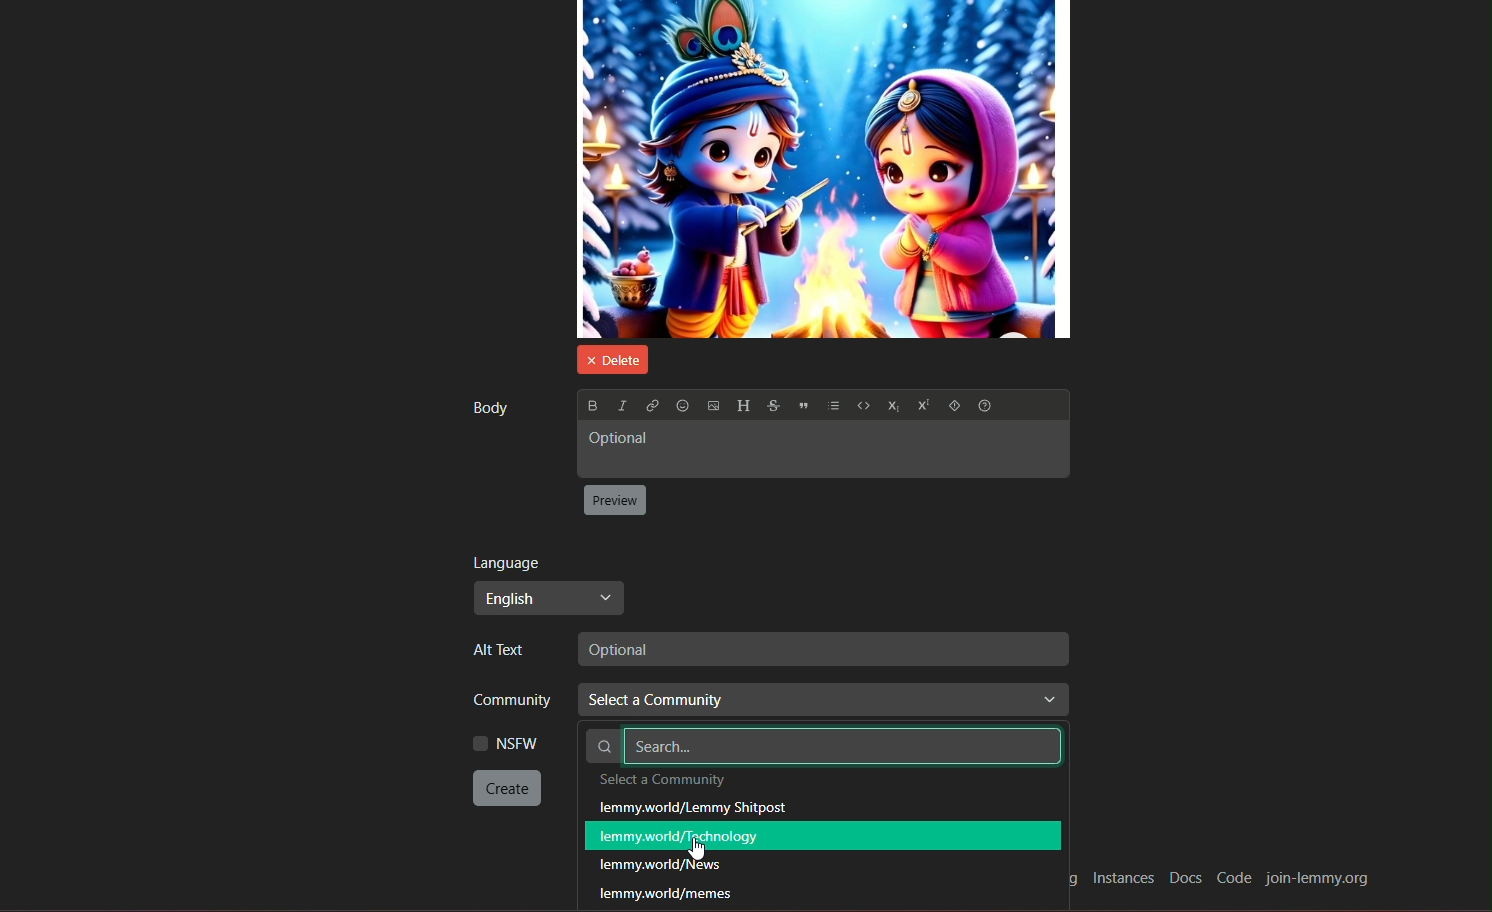  What do you see at coordinates (988, 407) in the screenshot?
I see `` at bounding box center [988, 407].